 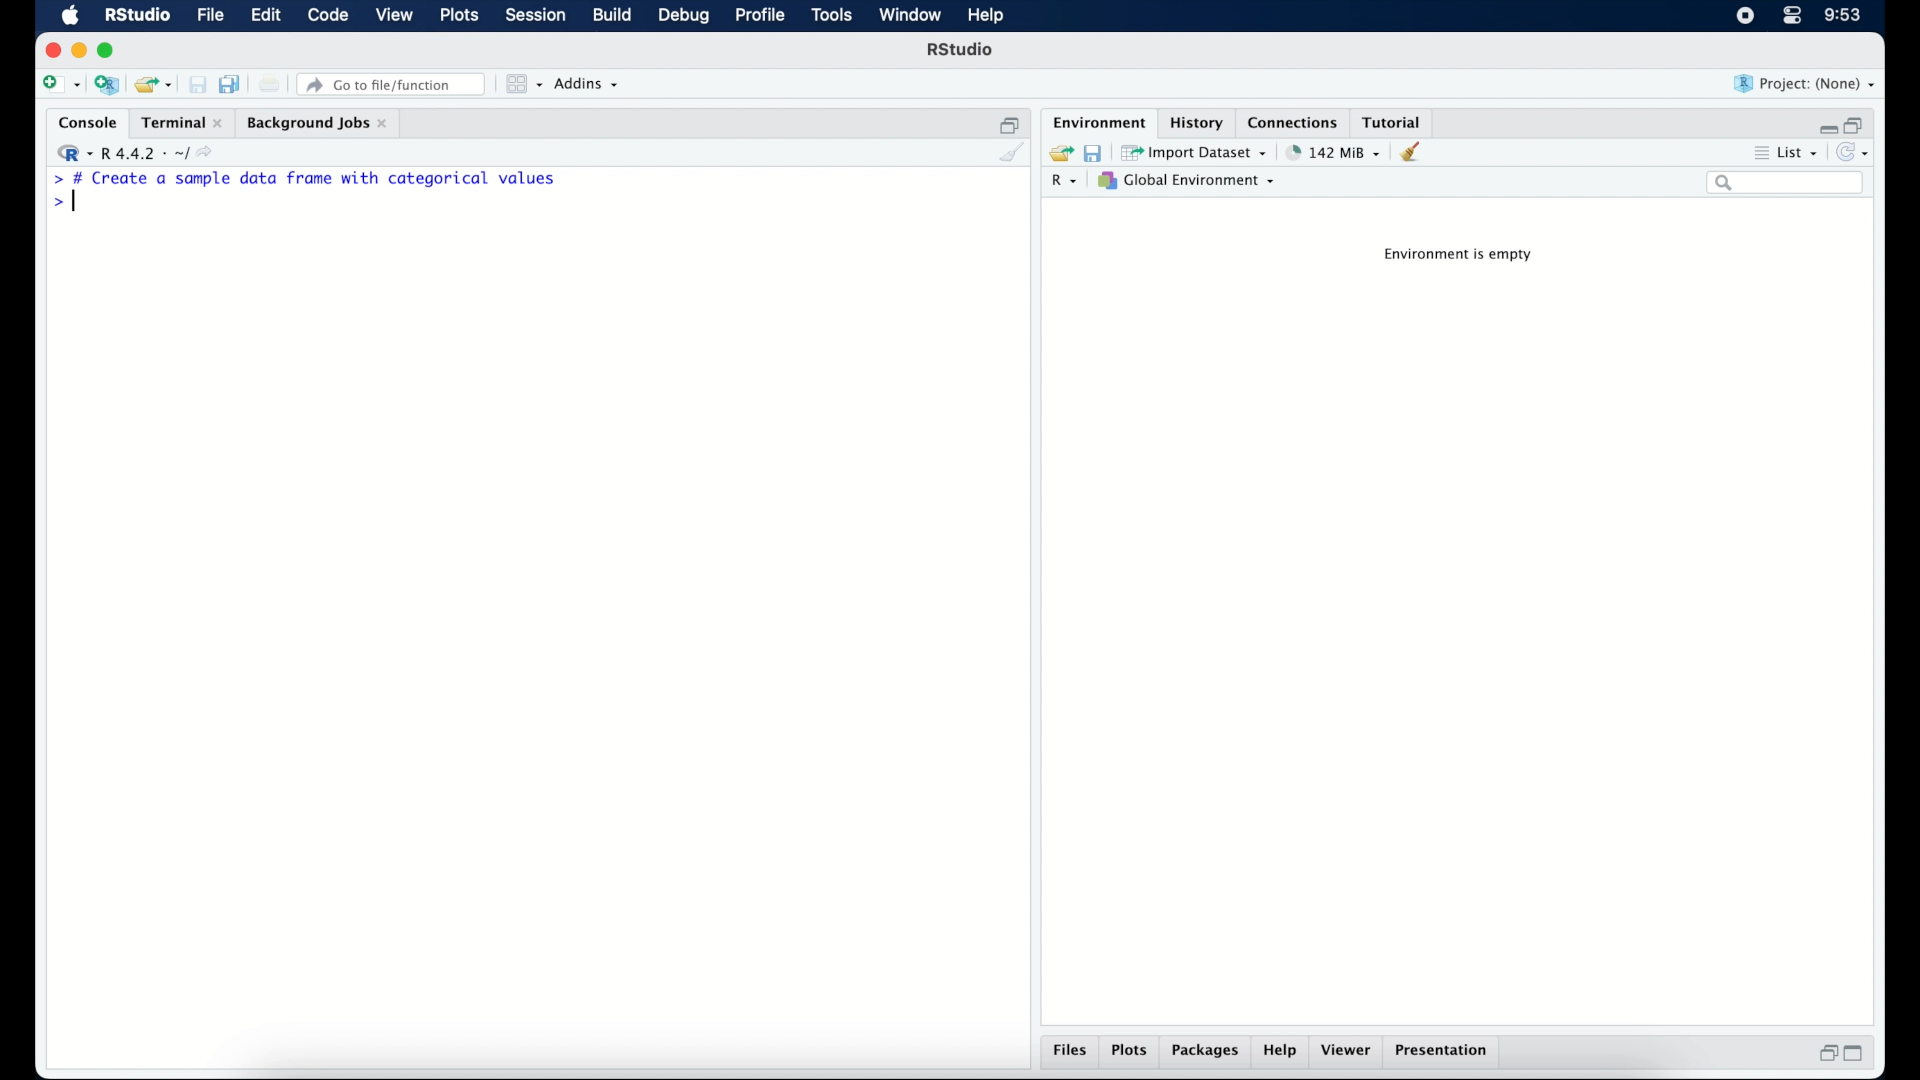 I want to click on build, so click(x=613, y=16).